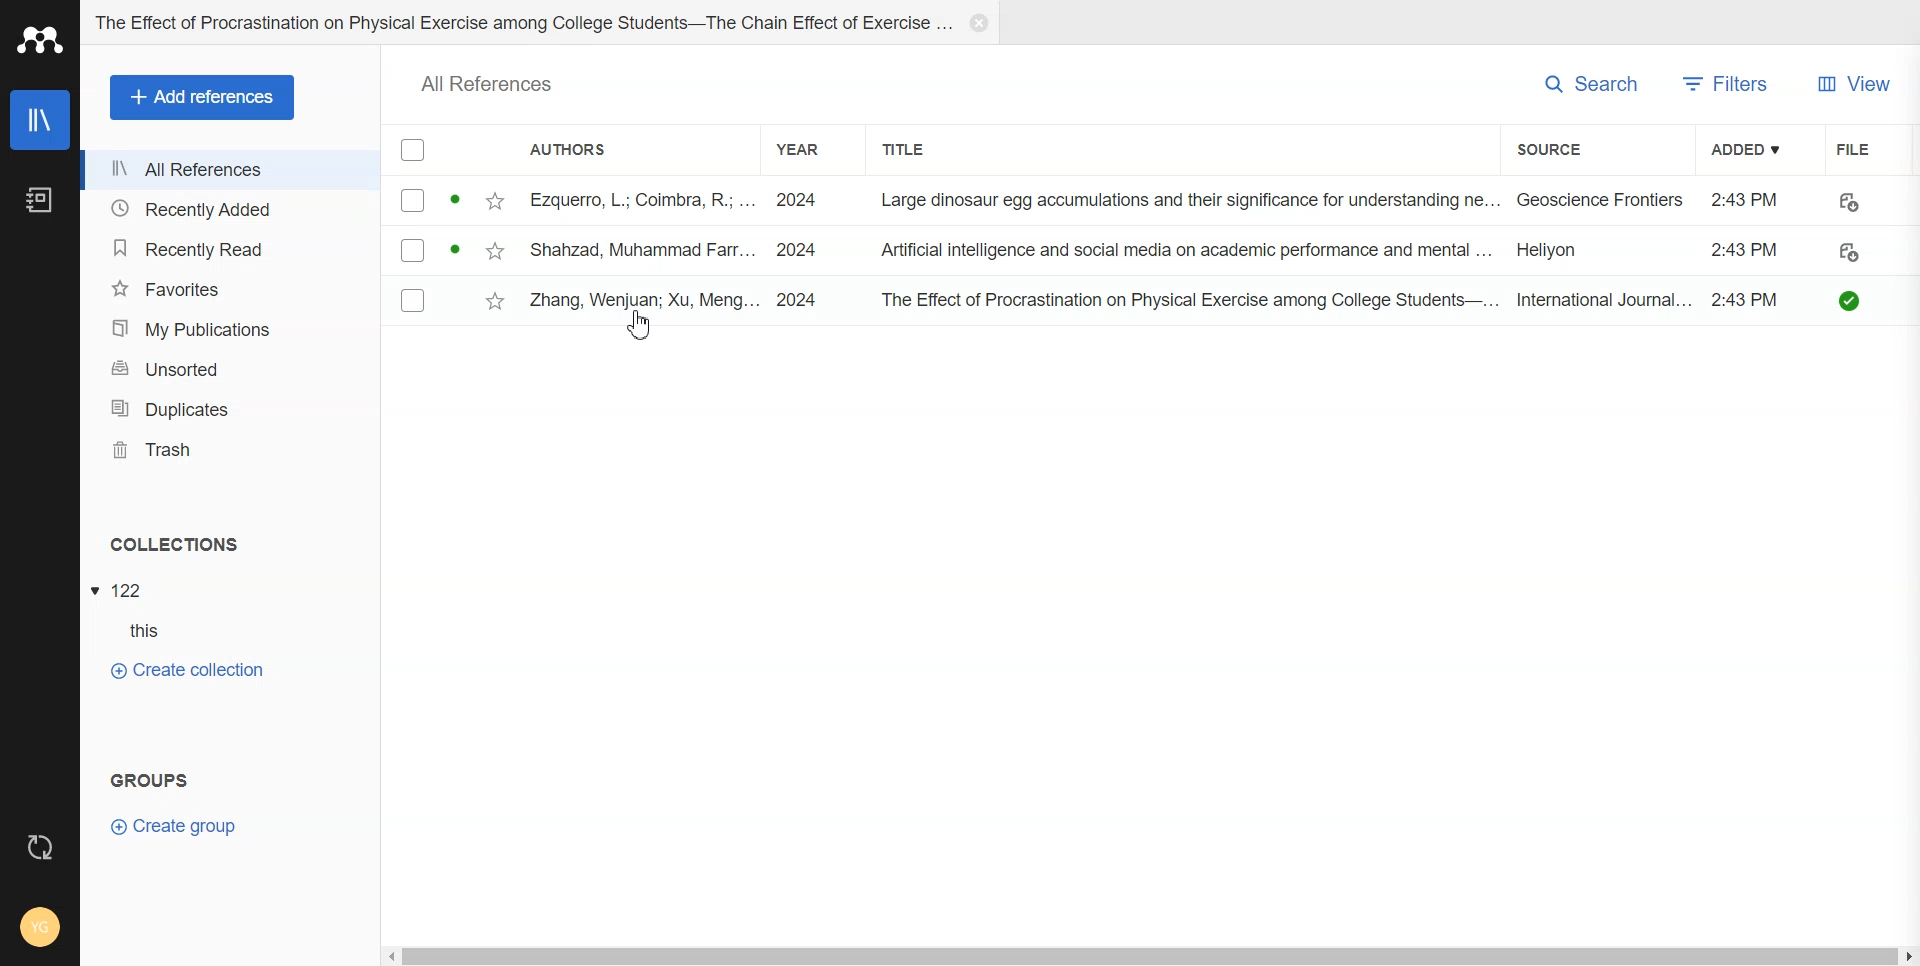 The image size is (1920, 966). I want to click on Saved, so click(1854, 301).